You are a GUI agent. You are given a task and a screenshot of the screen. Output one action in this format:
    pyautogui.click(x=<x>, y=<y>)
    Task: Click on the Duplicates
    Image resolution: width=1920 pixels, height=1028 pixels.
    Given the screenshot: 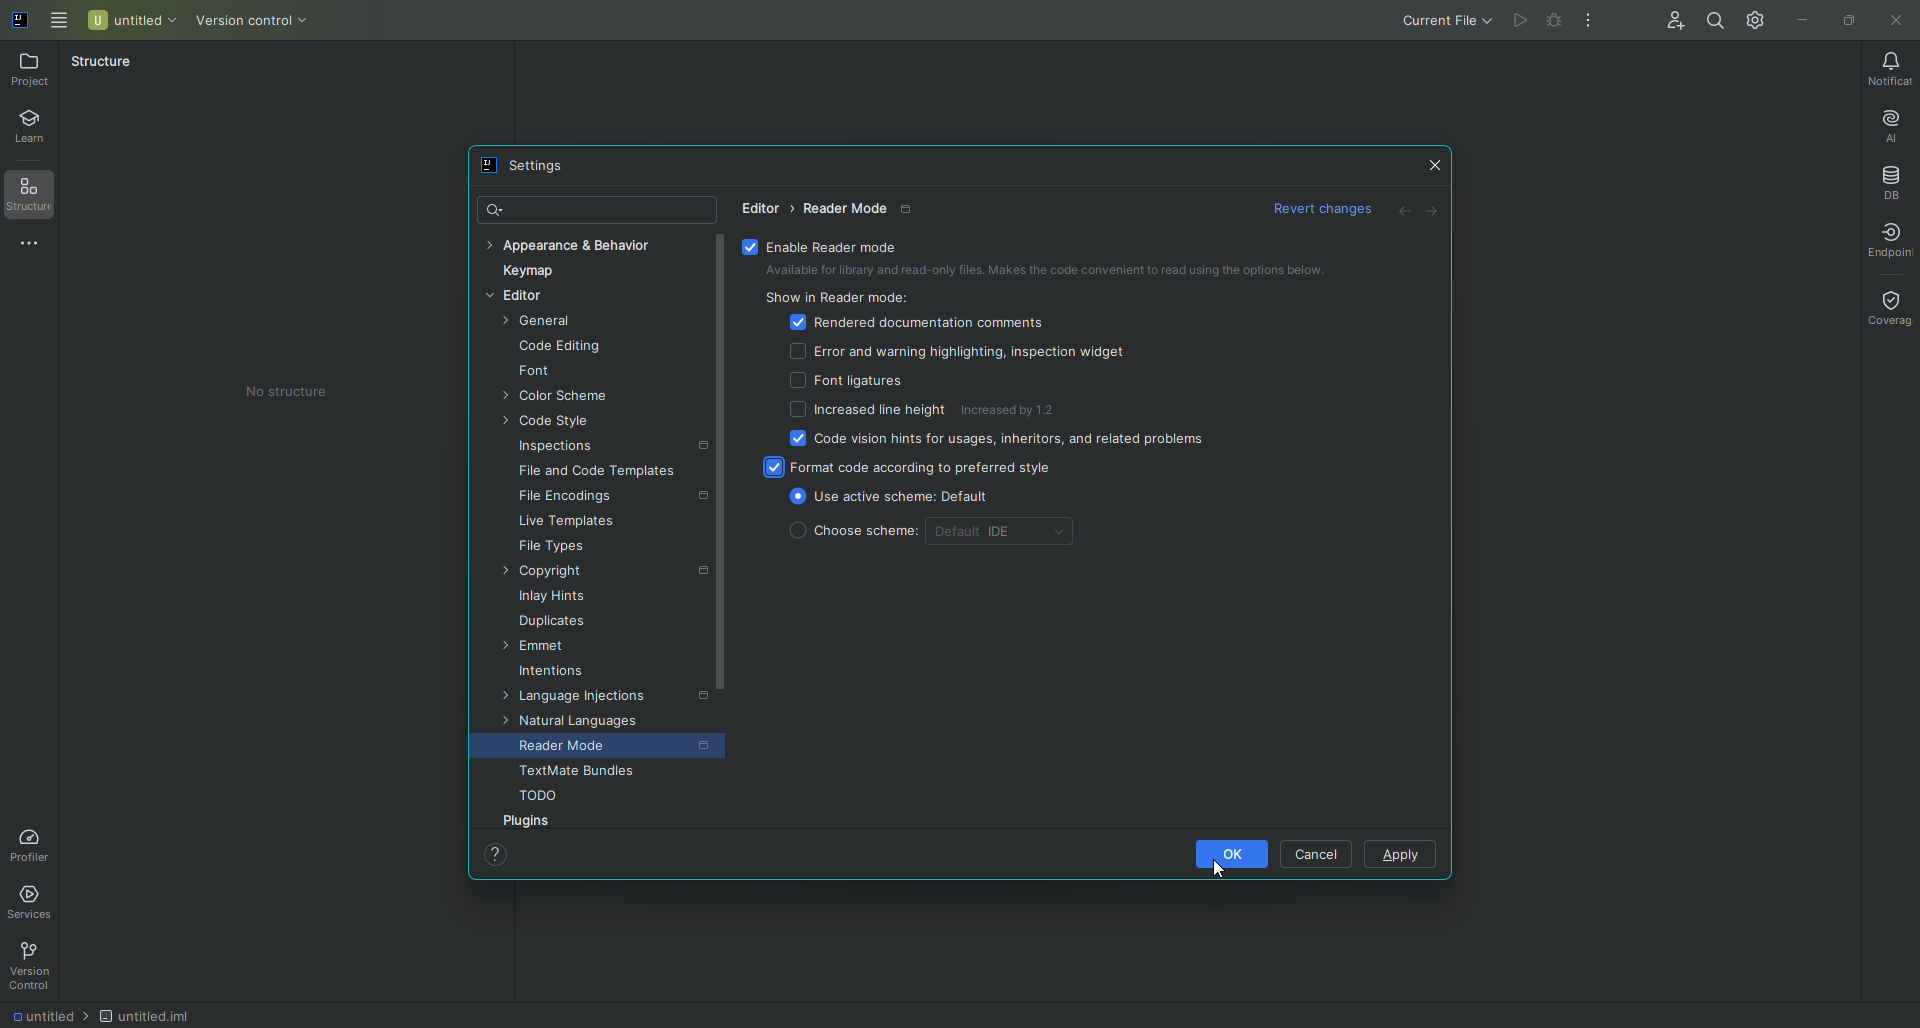 What is the action you would take?
    pyautogui.click(x=546, y=622)
    